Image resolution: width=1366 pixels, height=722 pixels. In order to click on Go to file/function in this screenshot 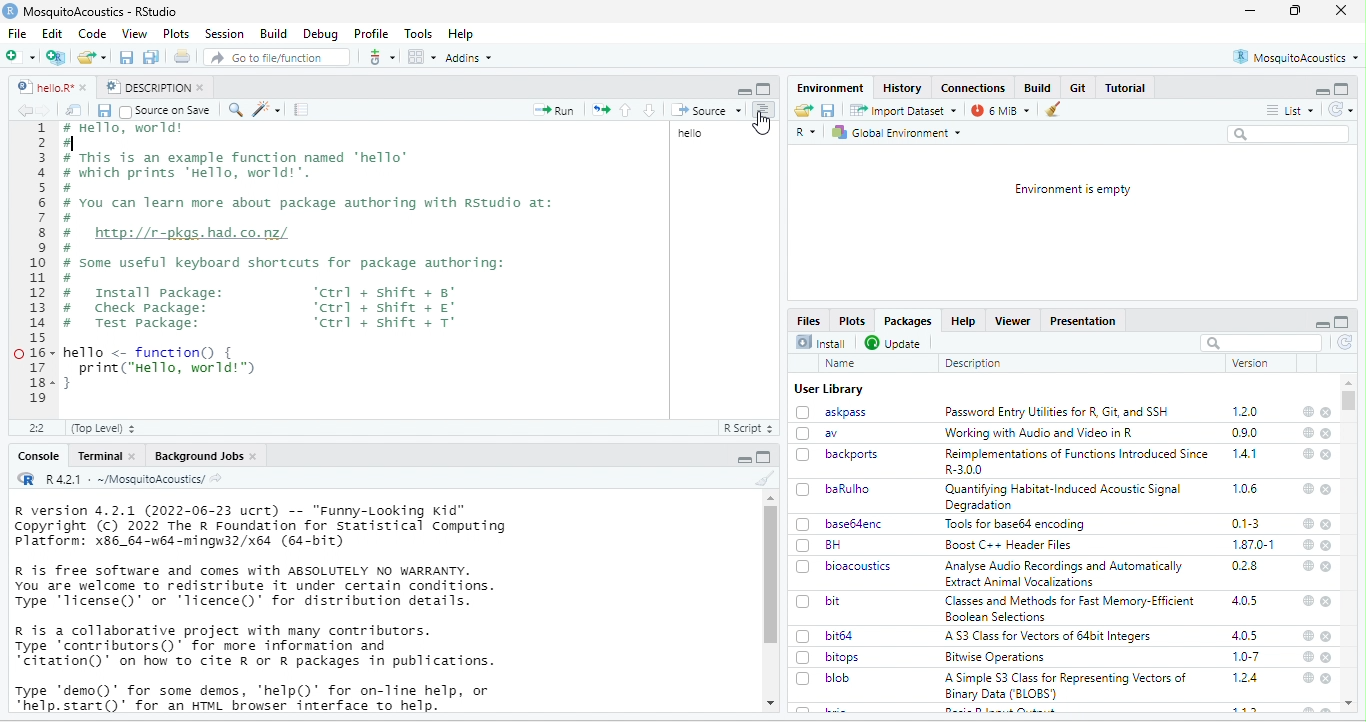, I will do `click(274, 56)`.